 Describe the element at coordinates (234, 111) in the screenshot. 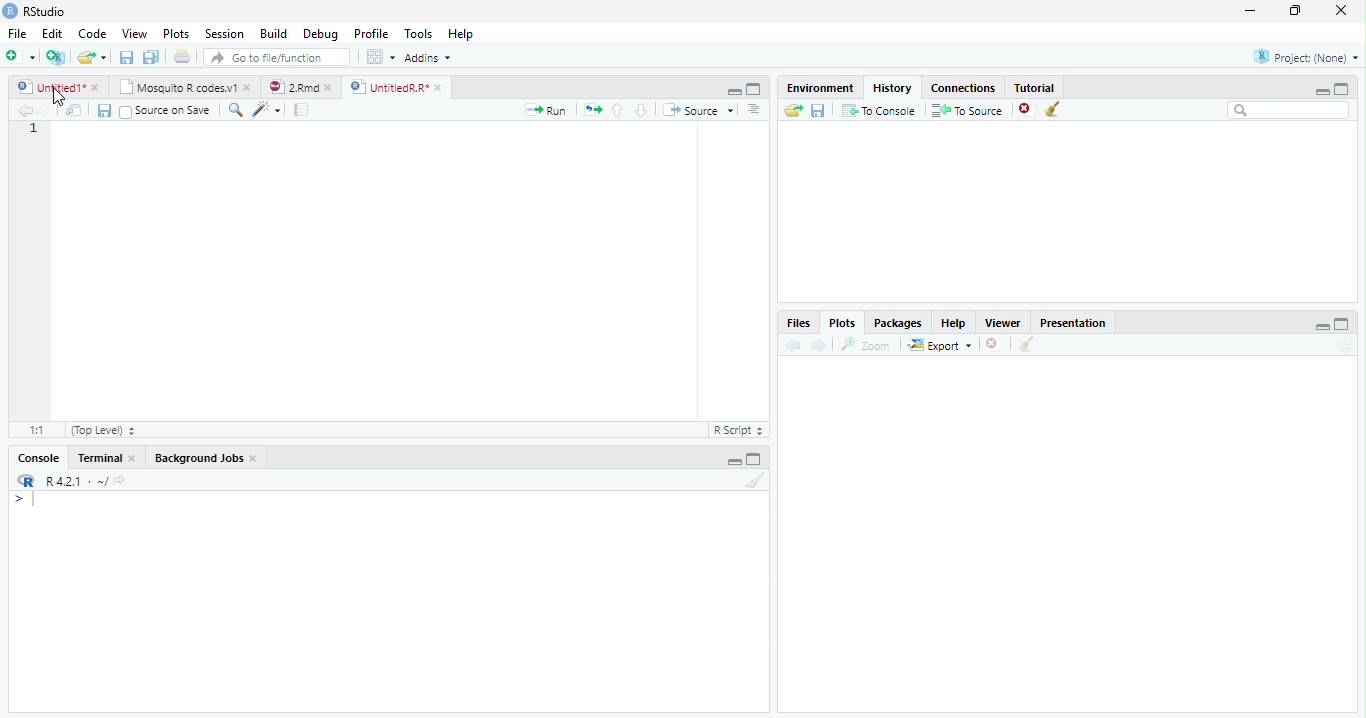

I see `Zoom In` at that location.